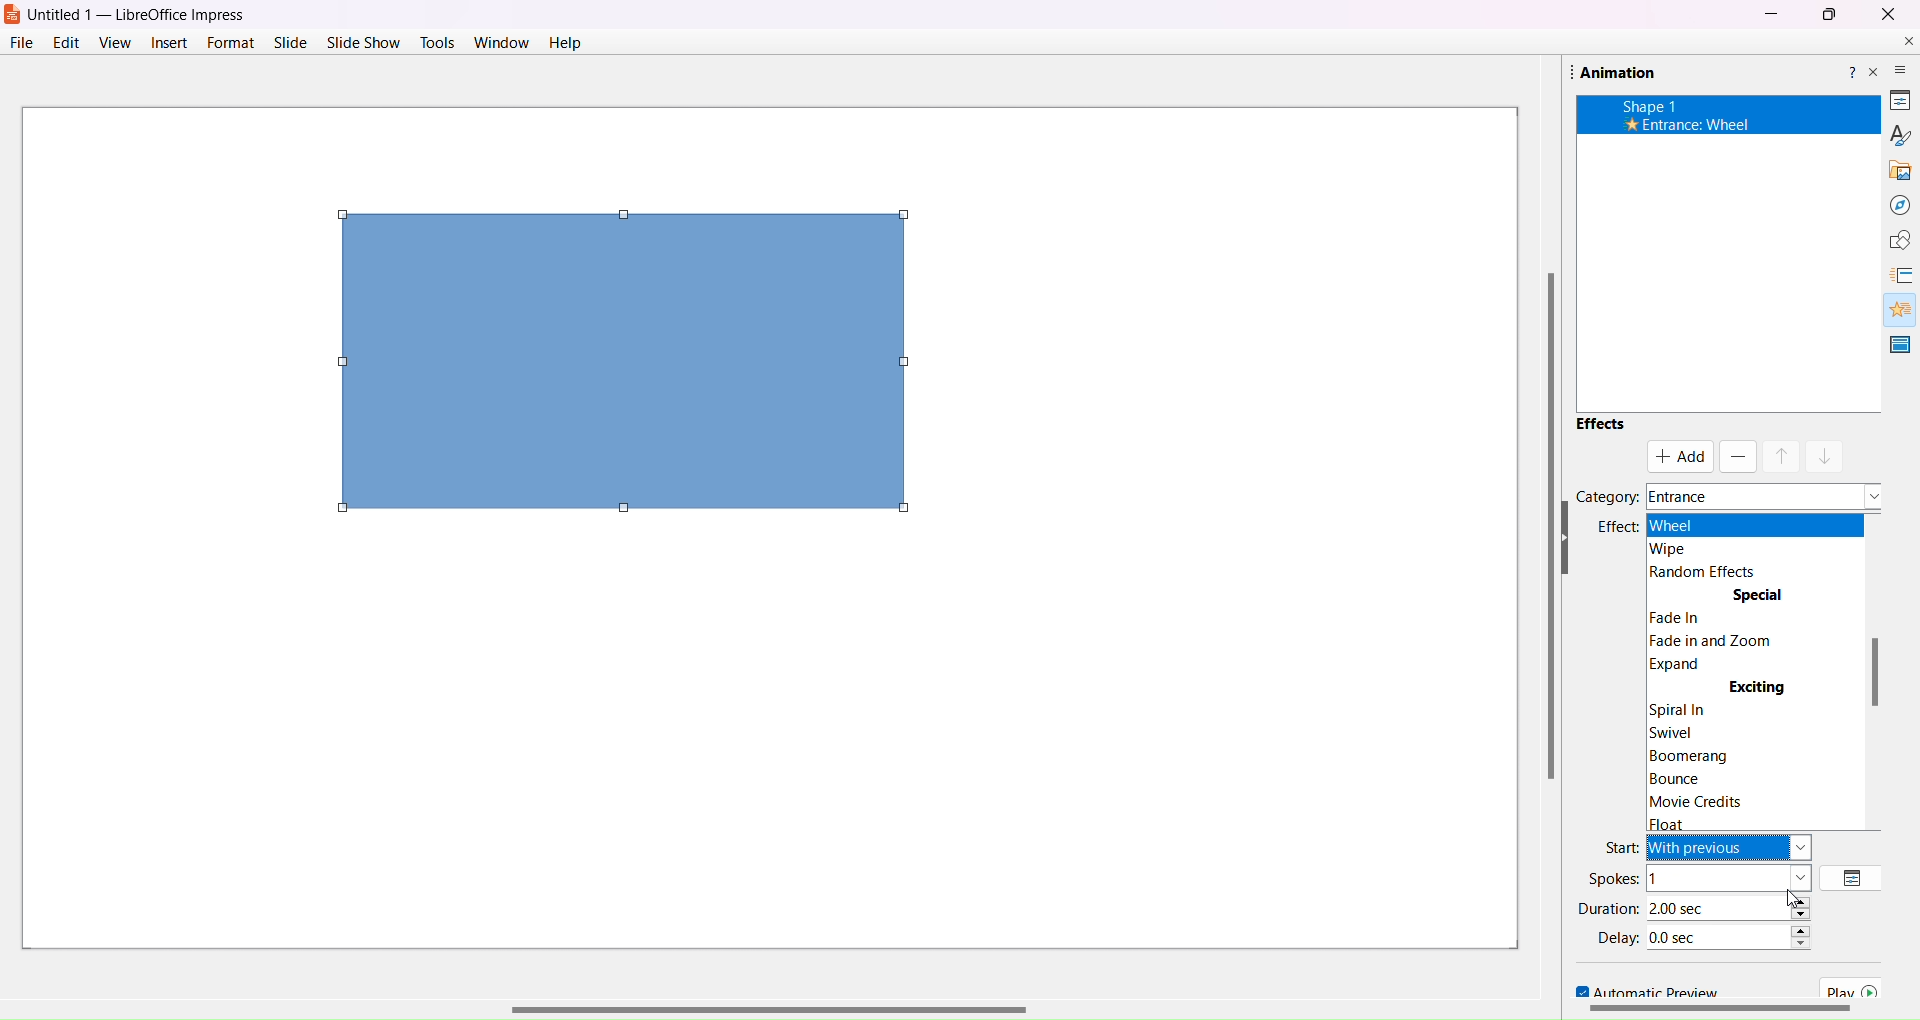  Describe the element at coordinates (1739, 848) in the screenshot. I see `Types of start` at that location.